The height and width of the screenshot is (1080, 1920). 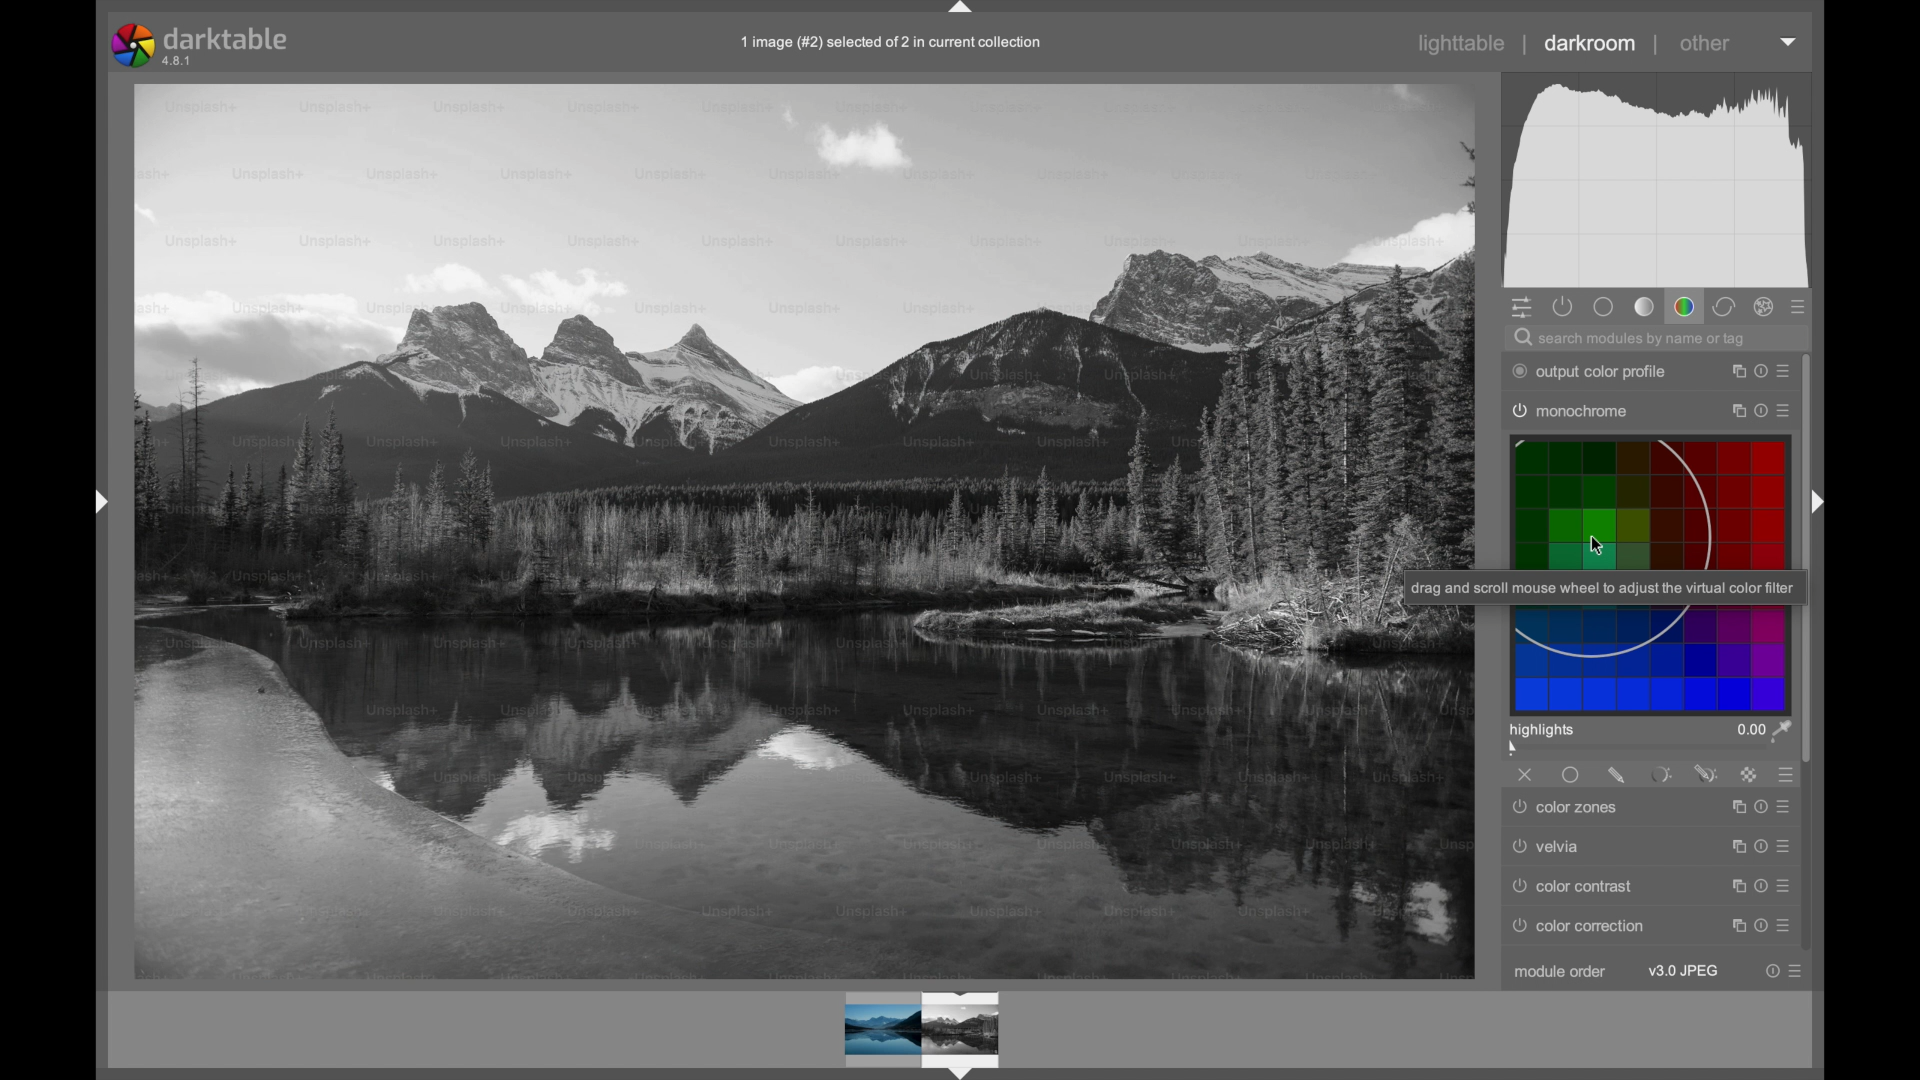 I want to click on 1 image (#2) selected of 2 in current collection, so click(x=888, y=45).